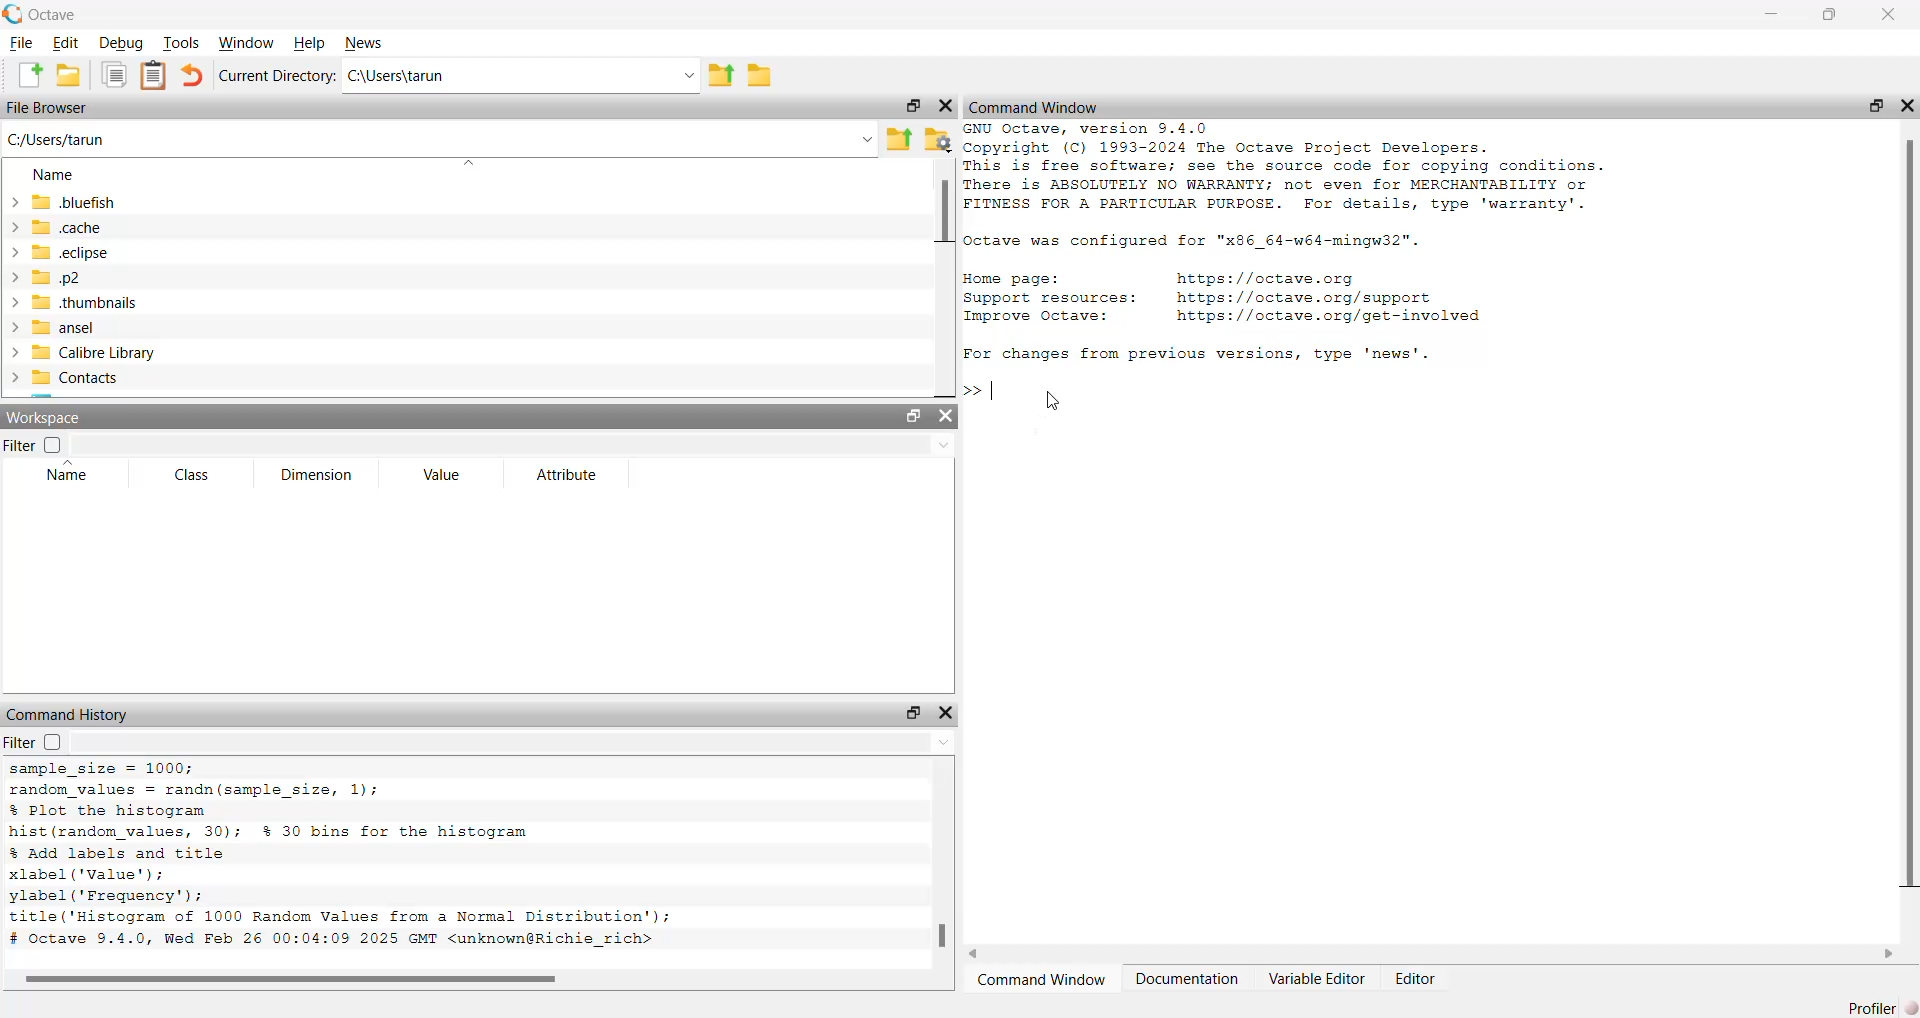 This screenshot has width=1920, height=1018. I want to click on logo, so click(13, 13).